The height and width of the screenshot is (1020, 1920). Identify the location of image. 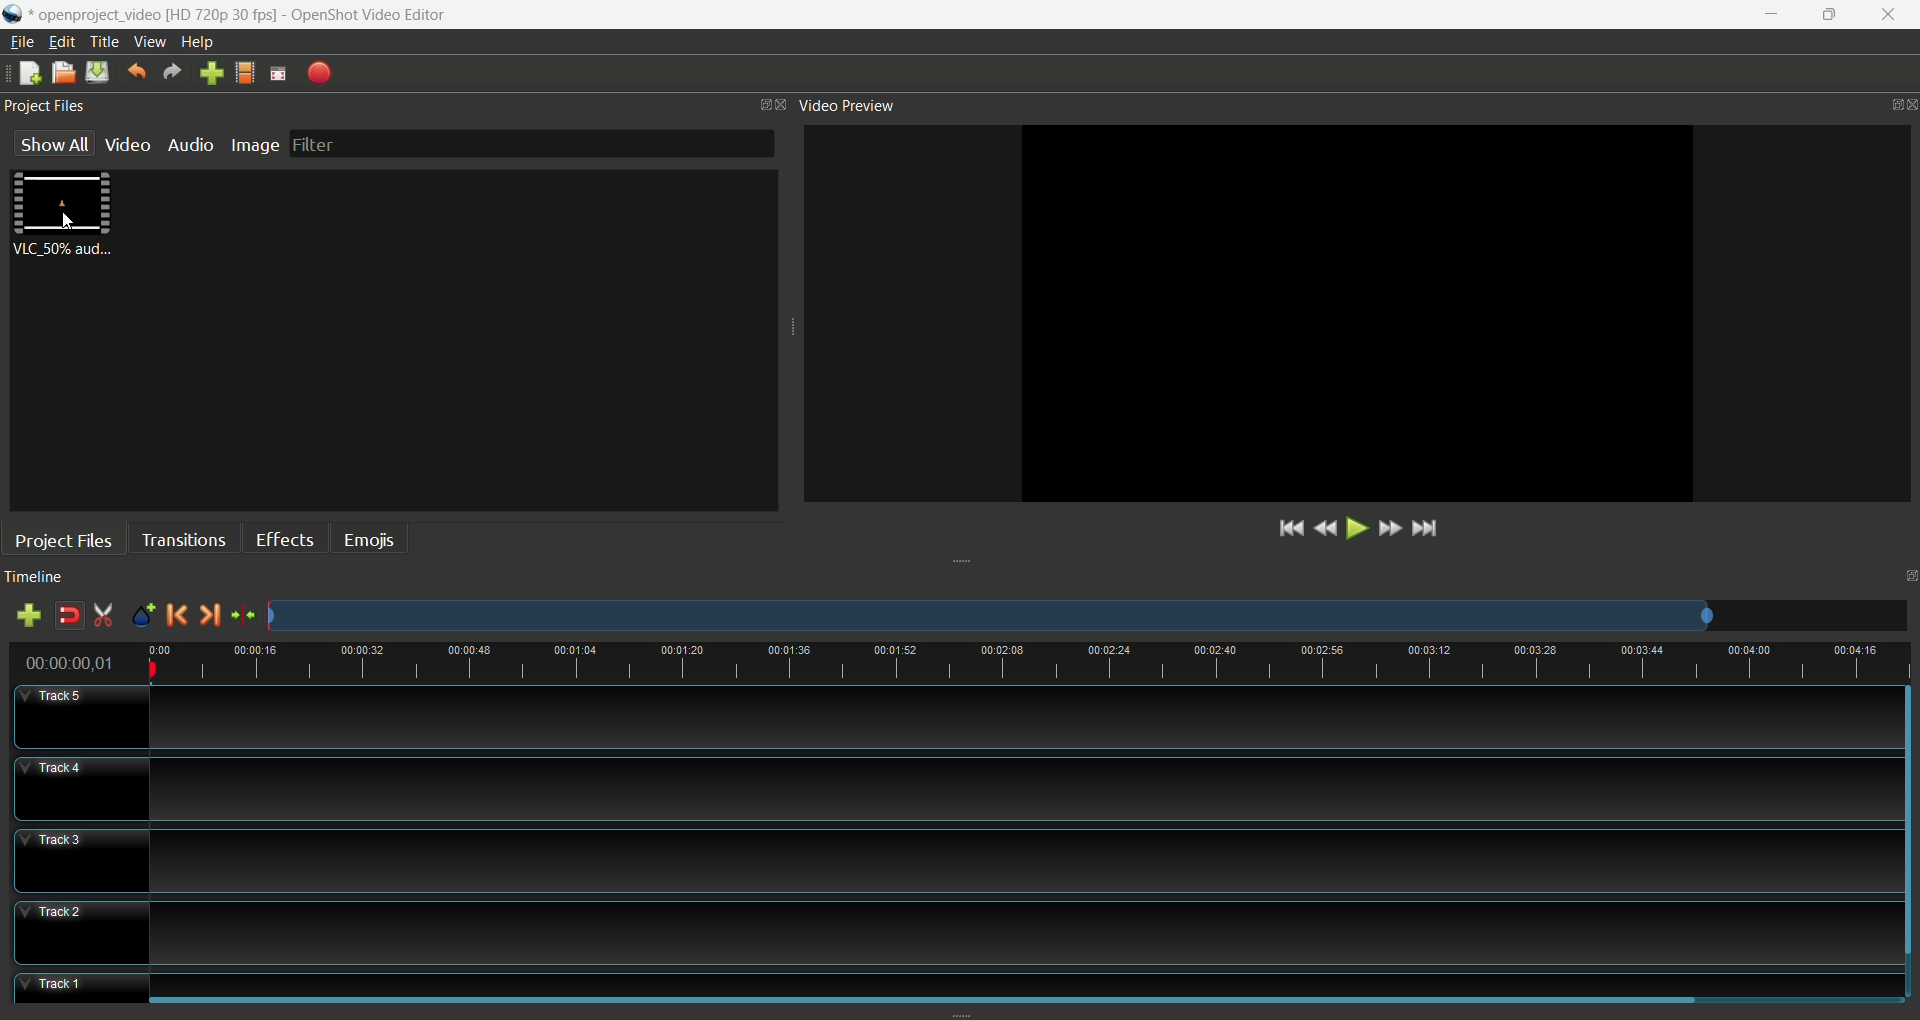
(254, 146).